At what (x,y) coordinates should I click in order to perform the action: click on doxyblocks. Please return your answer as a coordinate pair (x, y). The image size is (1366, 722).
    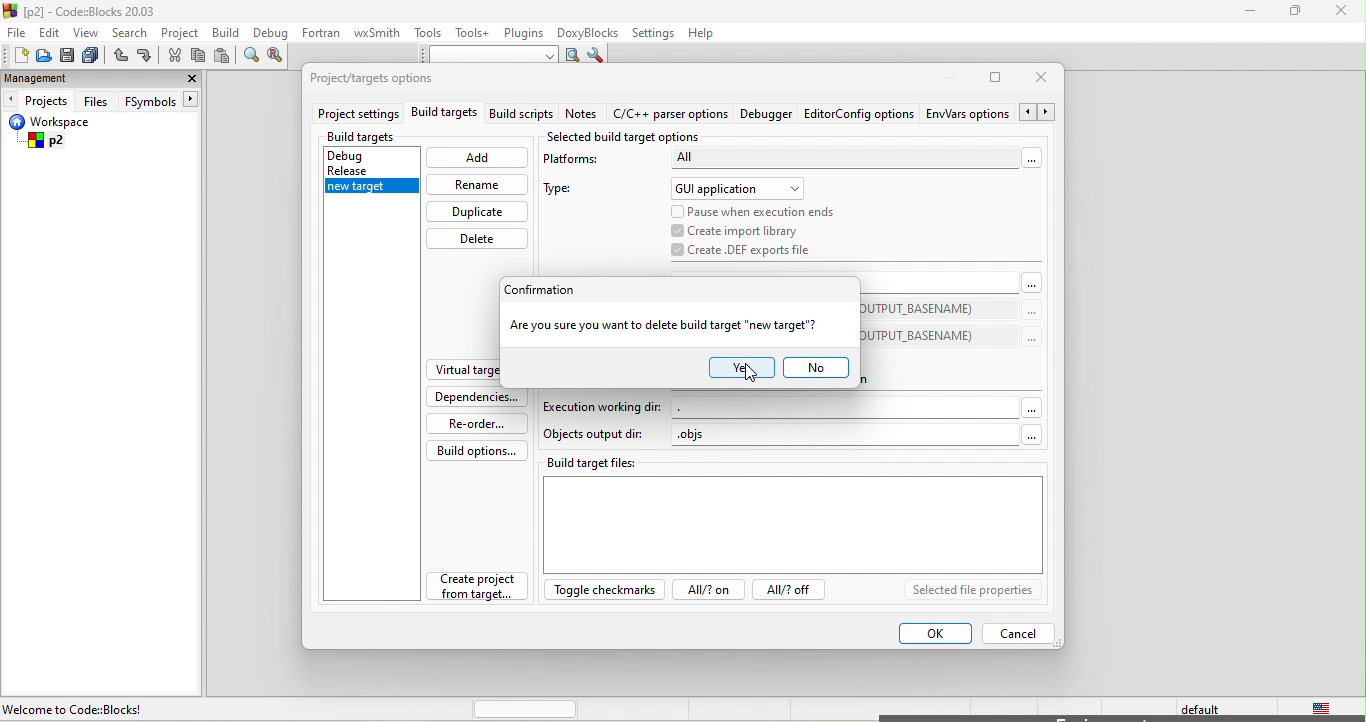
    Looking at the image, I should click on (591, 32).